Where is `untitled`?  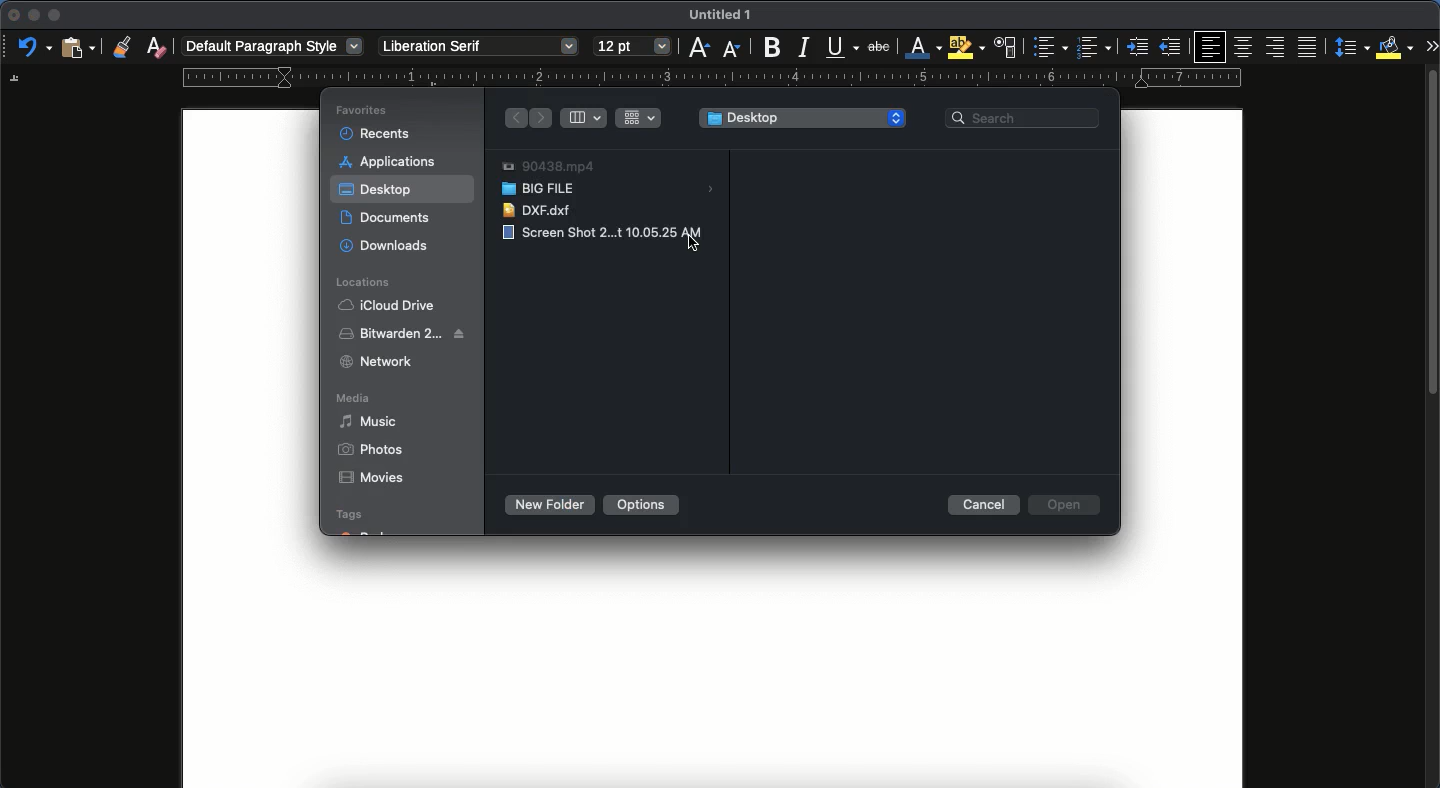 untitled is located at coordinates (716, 16).